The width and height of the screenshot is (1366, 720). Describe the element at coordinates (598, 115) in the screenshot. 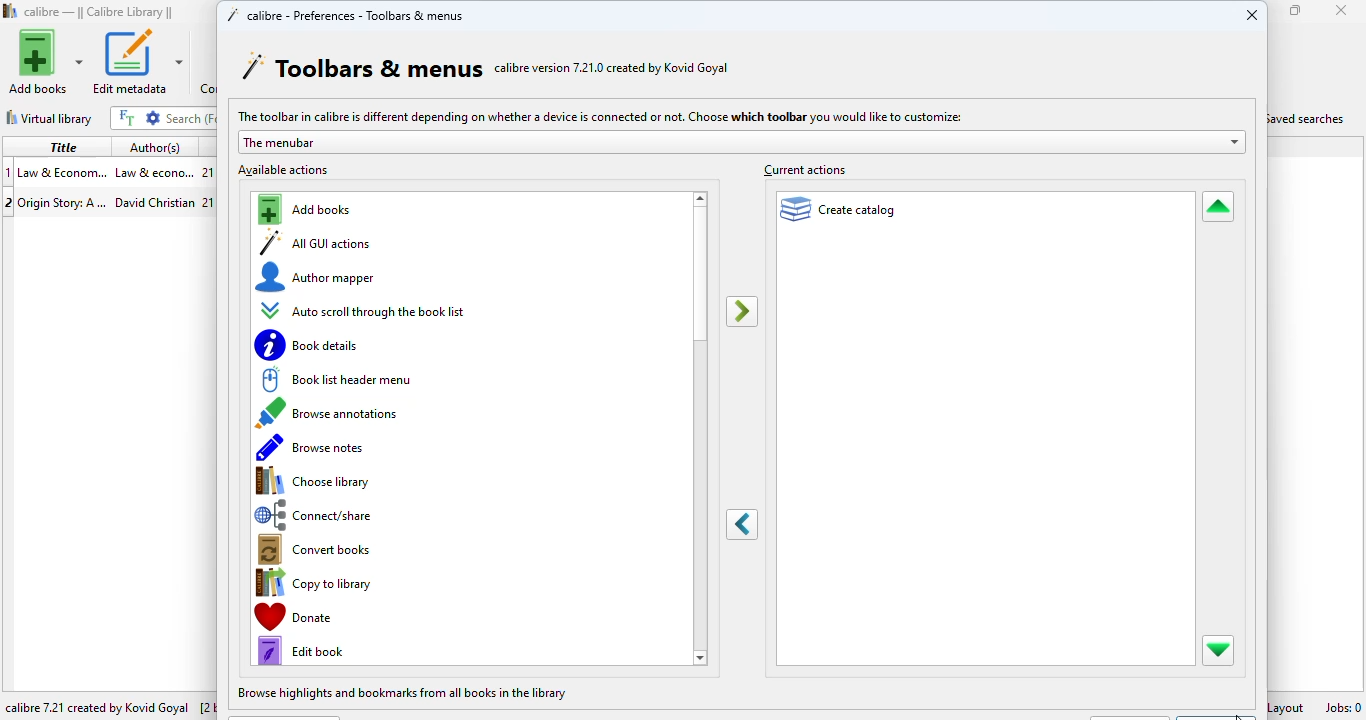

I see `The toolbar in calibre is different depending on whether a device is connected or not. Choose which toolbar you would like to customize:` at that location.